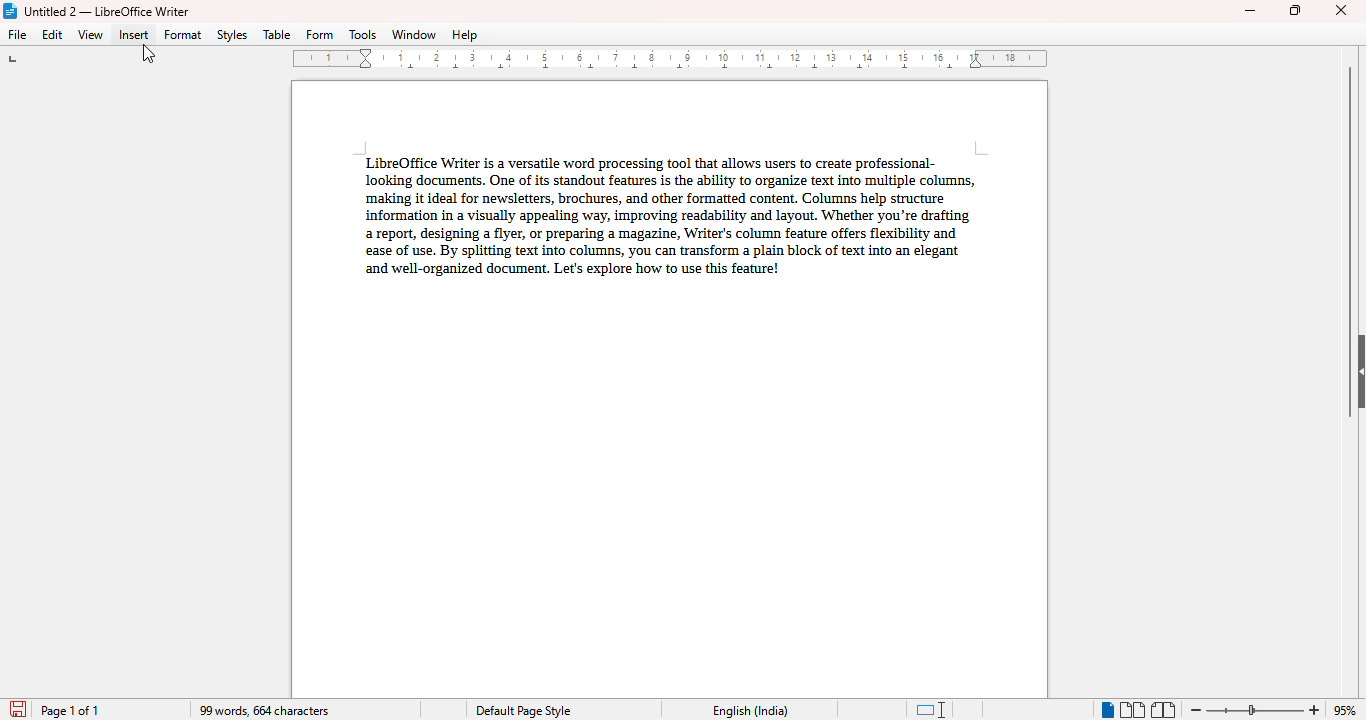 The height and width of the screenshot is (720, 1366). I want to click on multi-page view, so click(1133, 710).